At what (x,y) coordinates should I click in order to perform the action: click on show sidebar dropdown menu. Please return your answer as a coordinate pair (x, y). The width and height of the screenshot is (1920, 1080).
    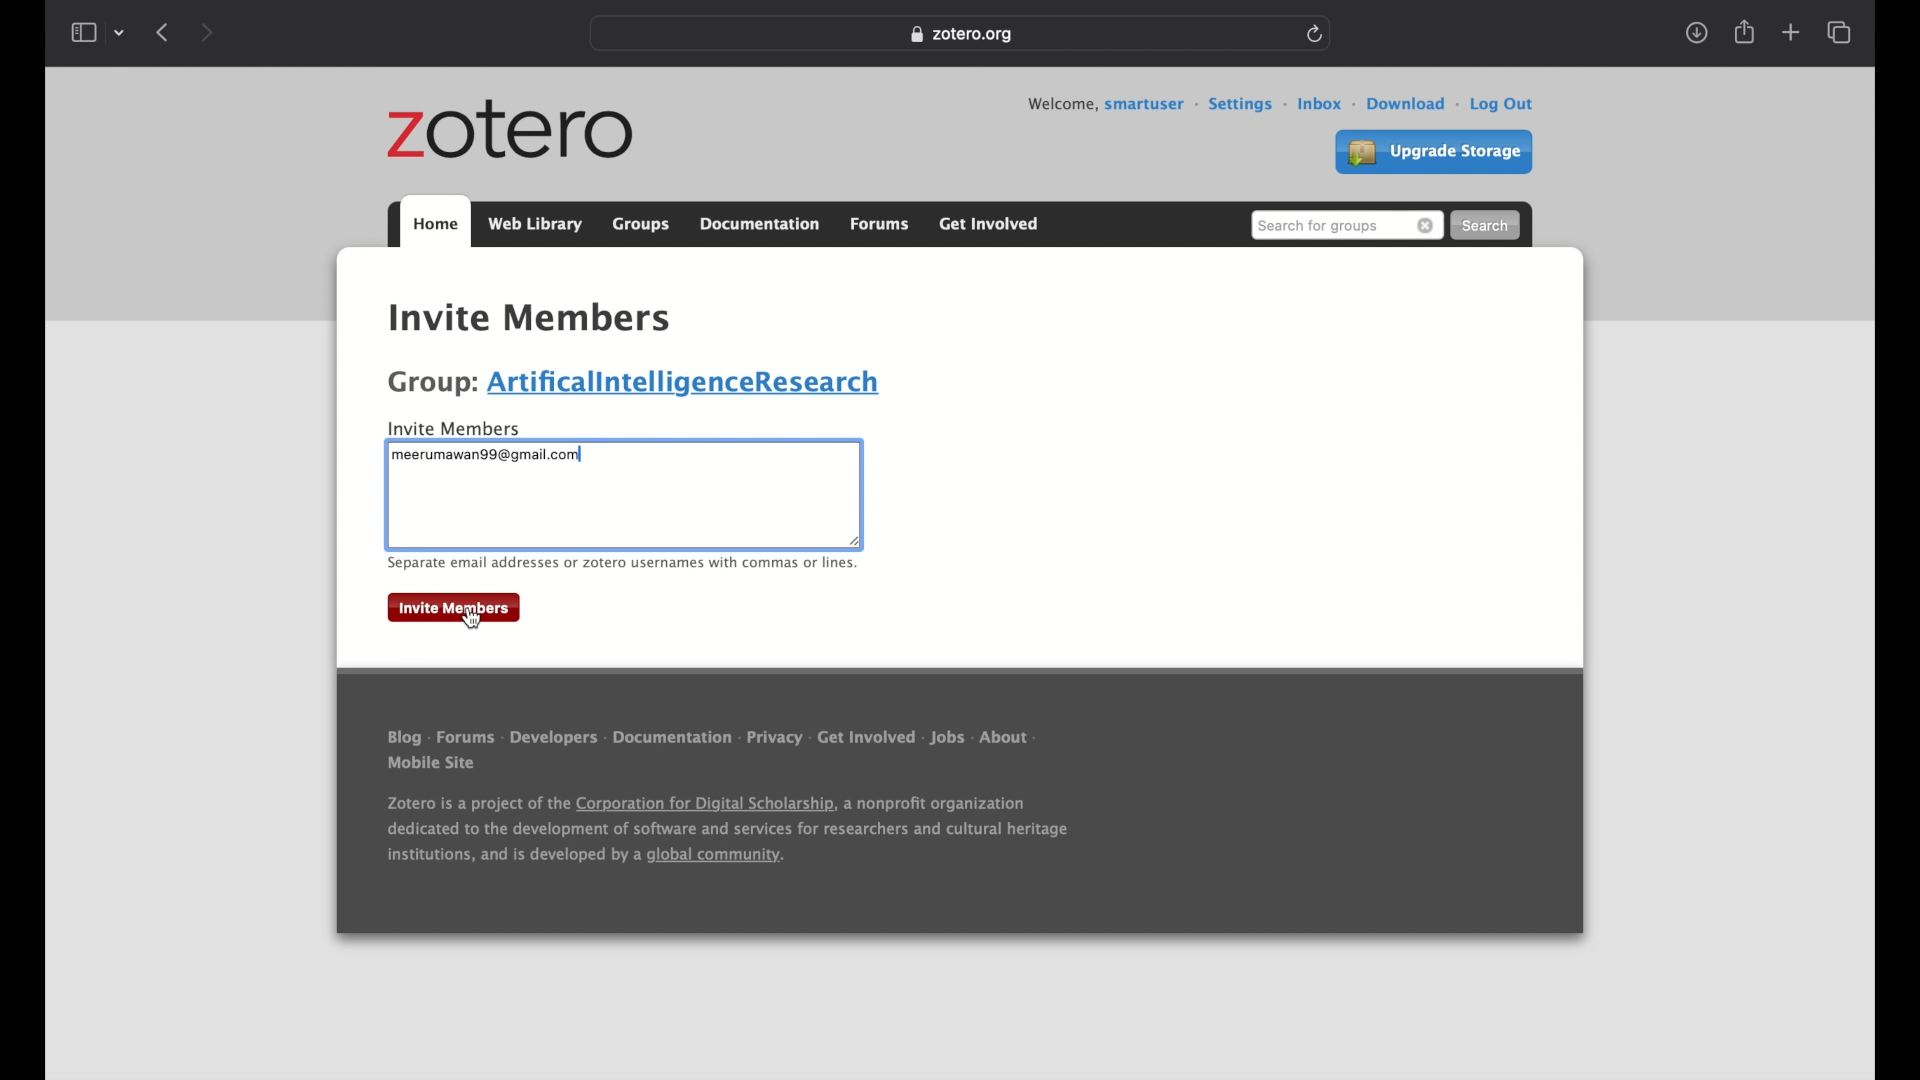
    Looking at the image, I should click on (98, 33).